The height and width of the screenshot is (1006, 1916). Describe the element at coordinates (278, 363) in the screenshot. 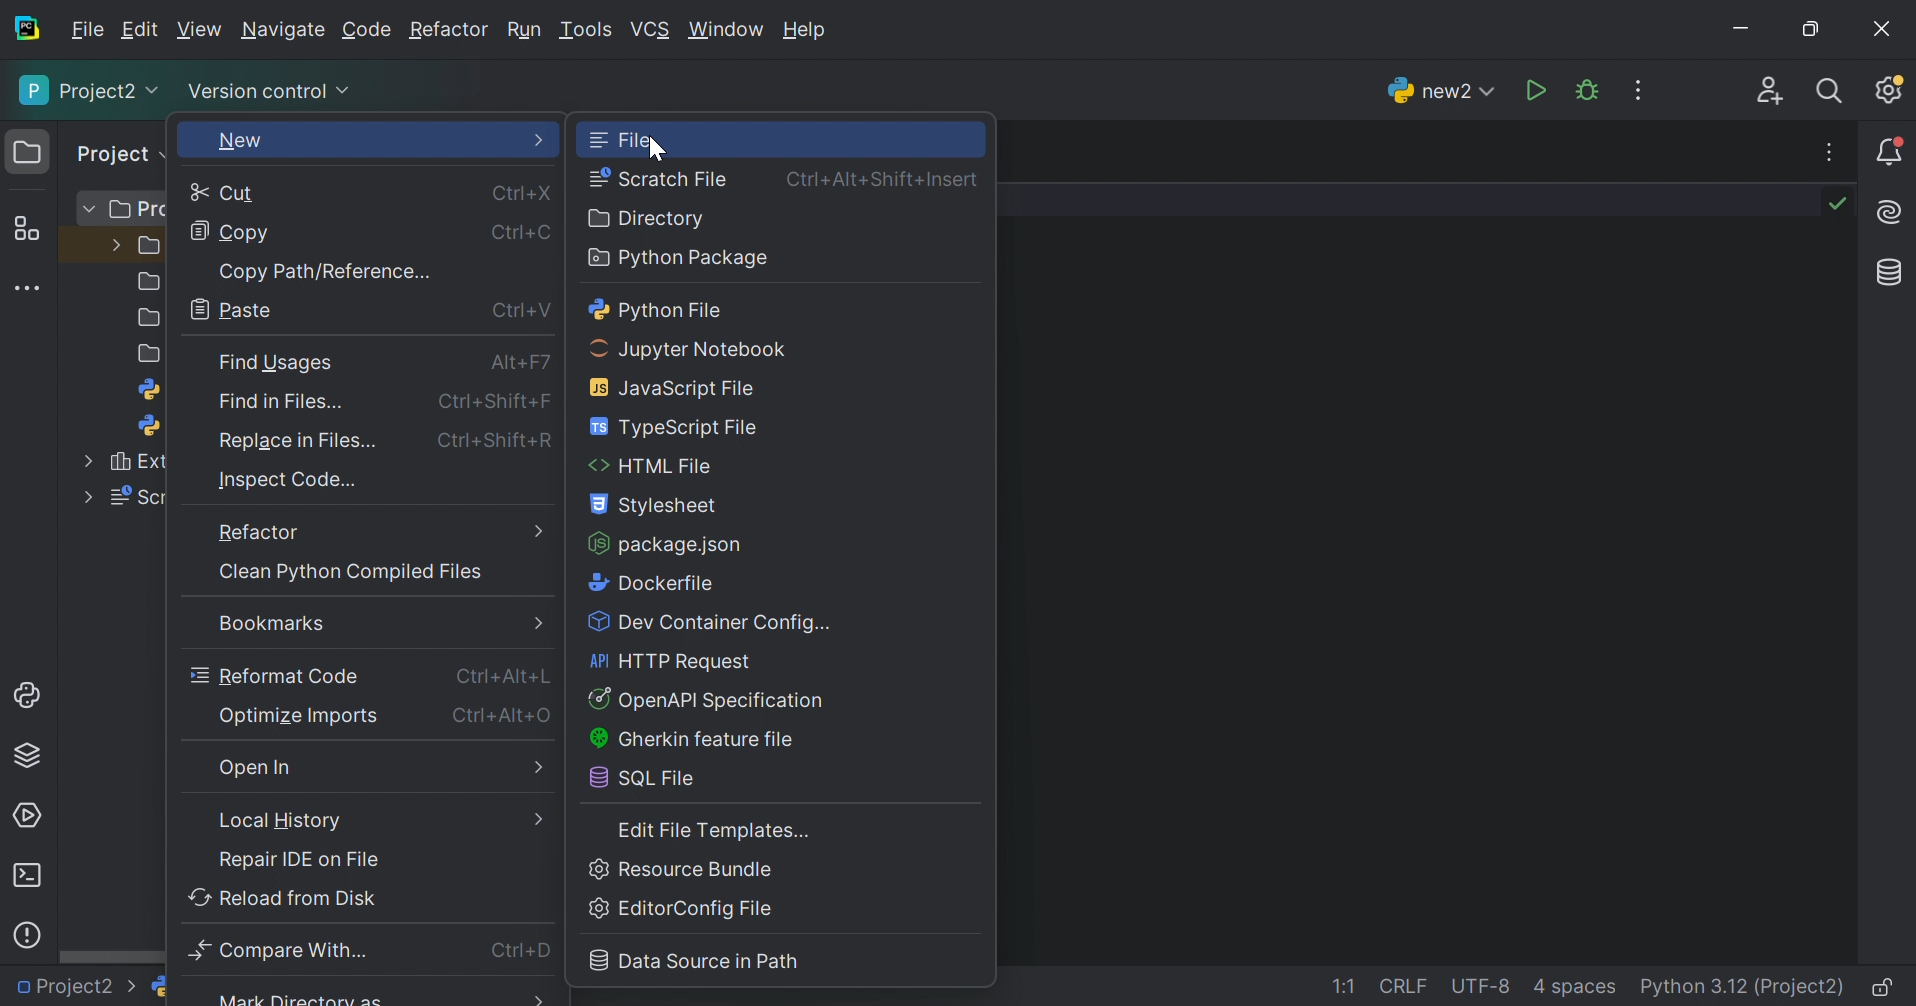

I see `Find usages` at that location.